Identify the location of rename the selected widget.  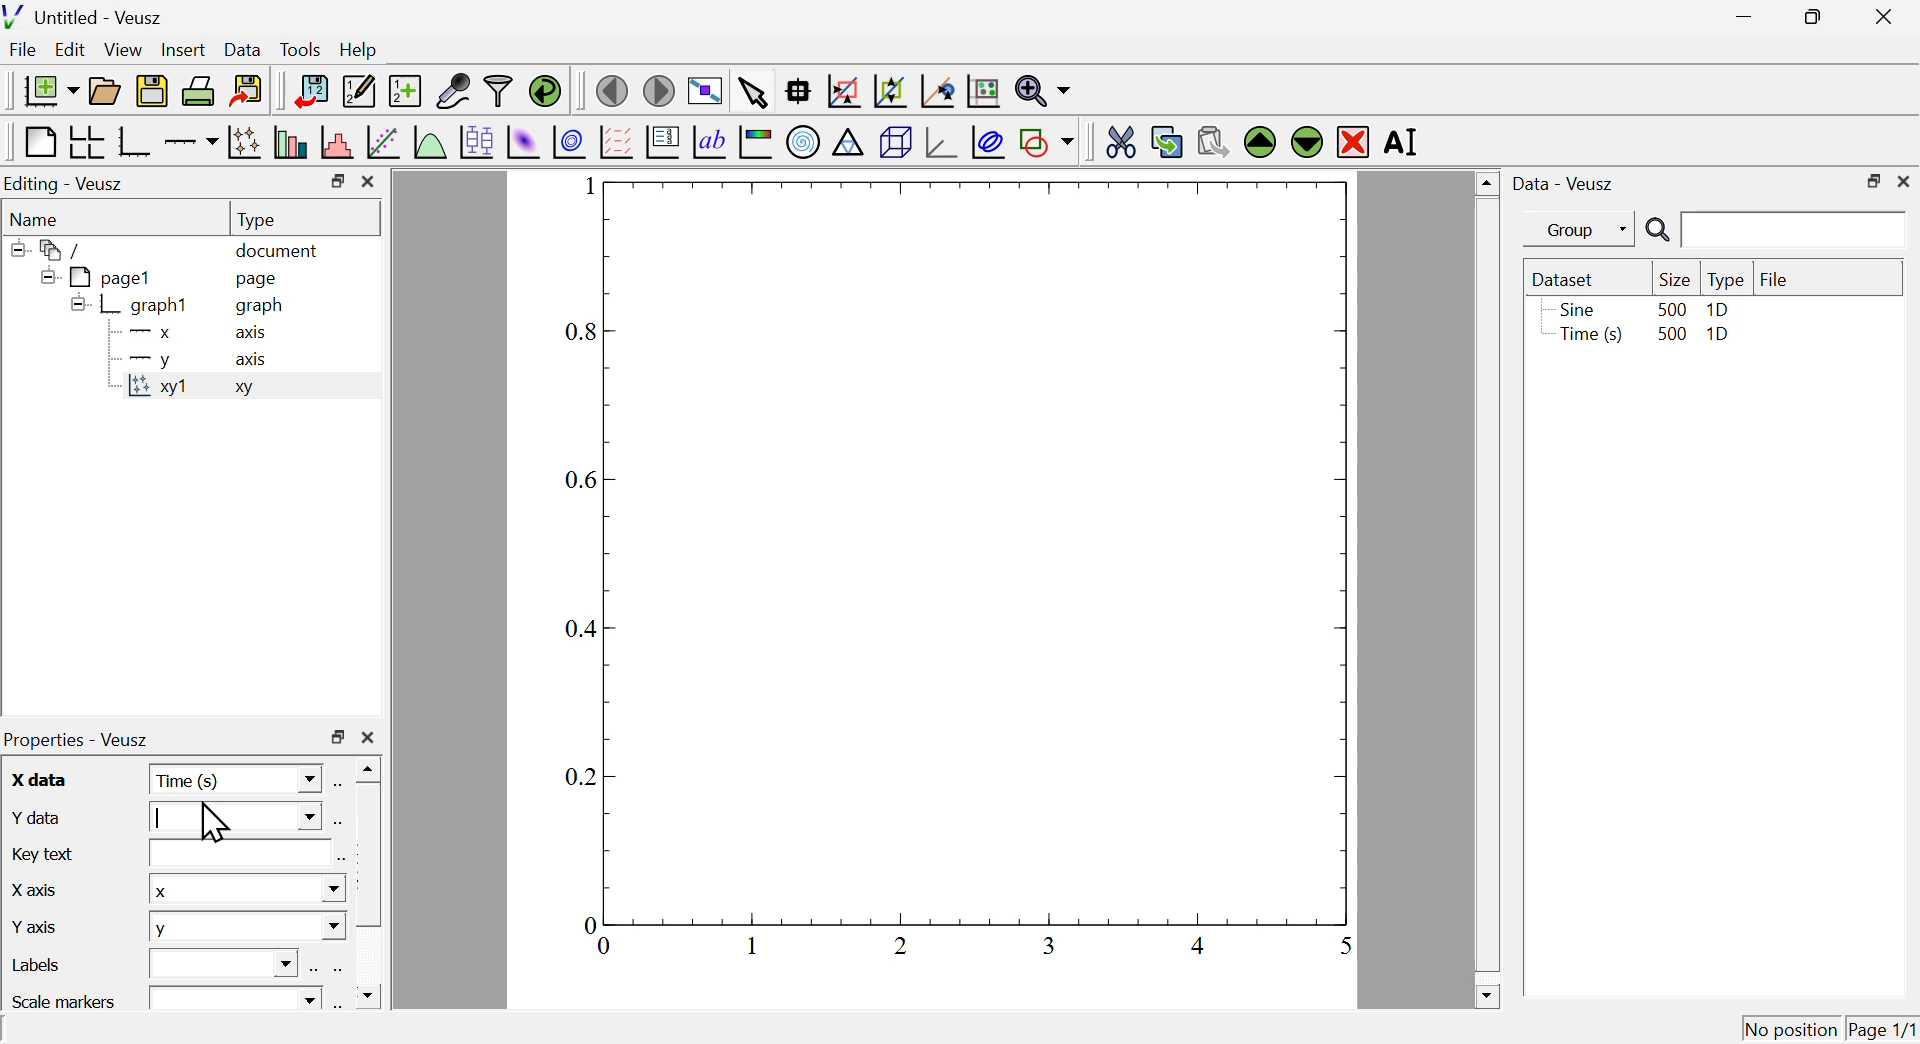
(1408, 143).